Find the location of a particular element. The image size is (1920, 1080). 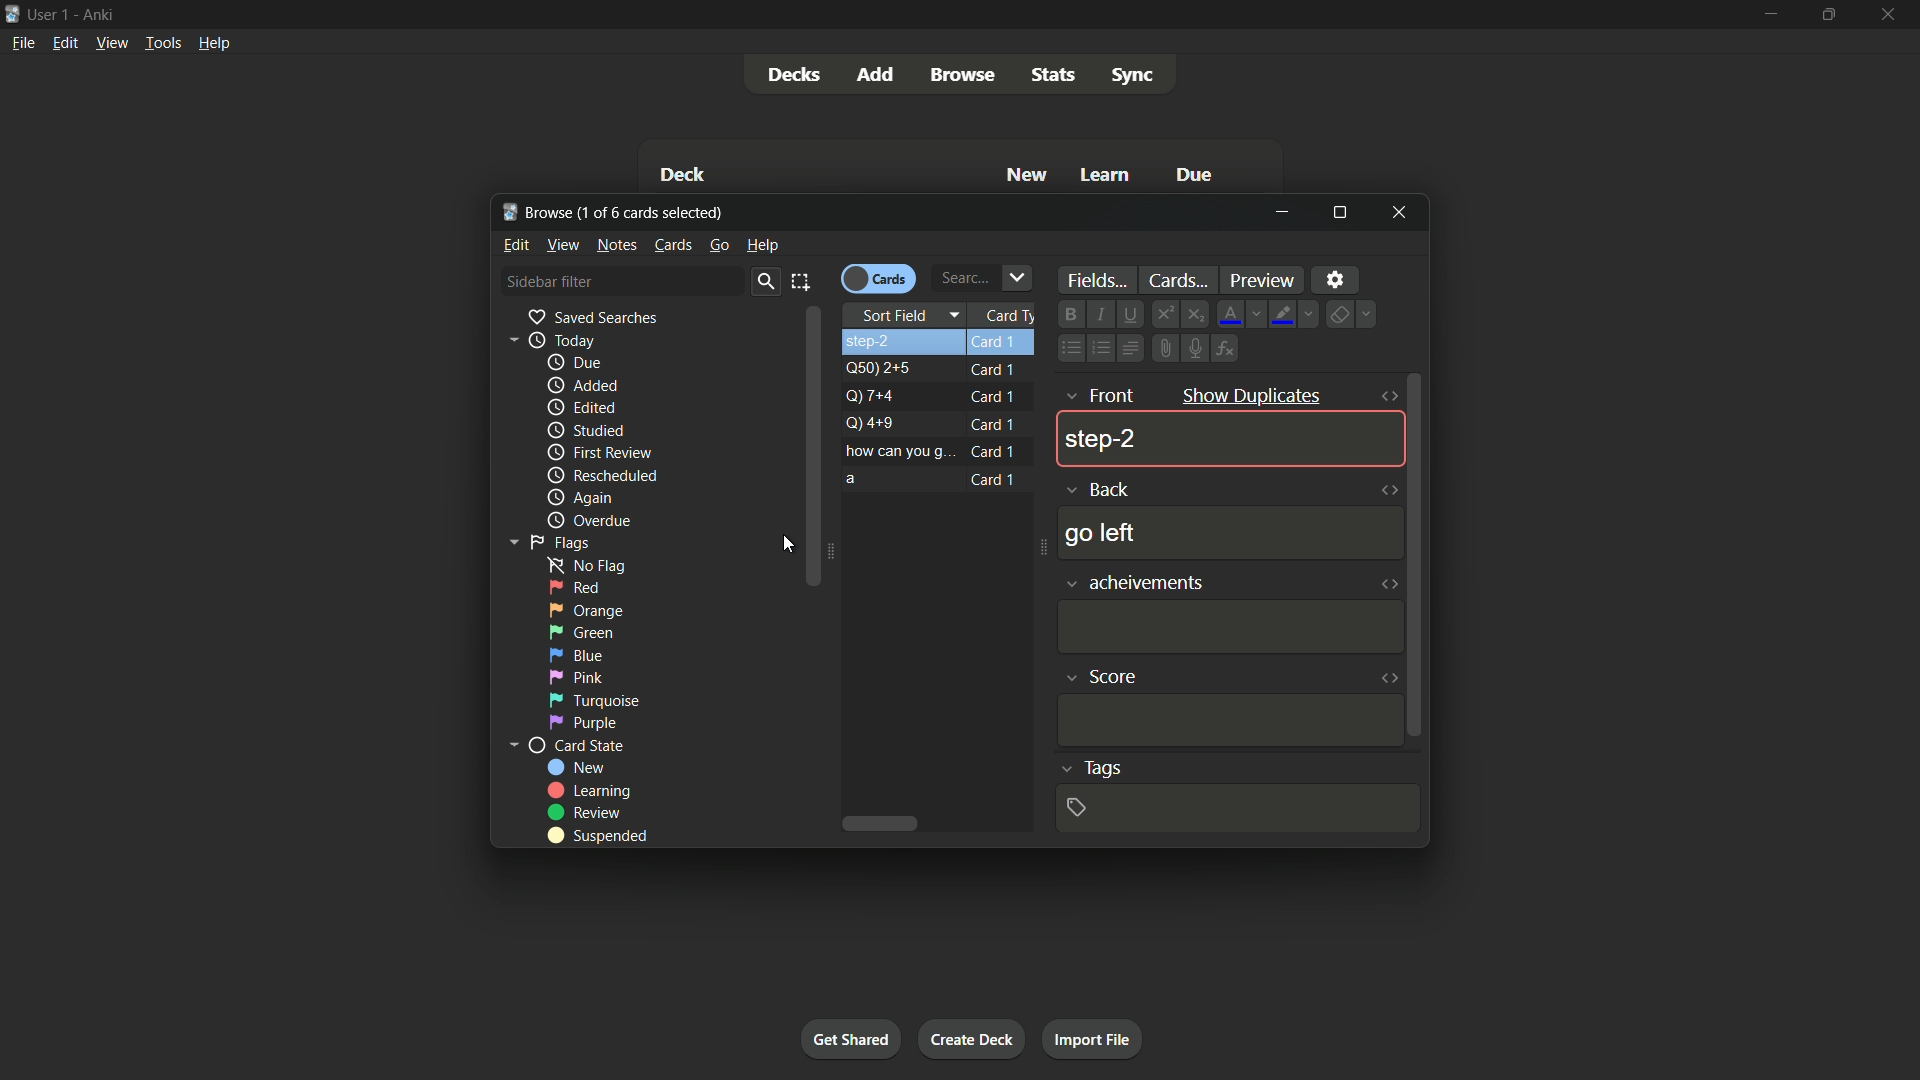

Go left is located at coordinates (1099, 533).